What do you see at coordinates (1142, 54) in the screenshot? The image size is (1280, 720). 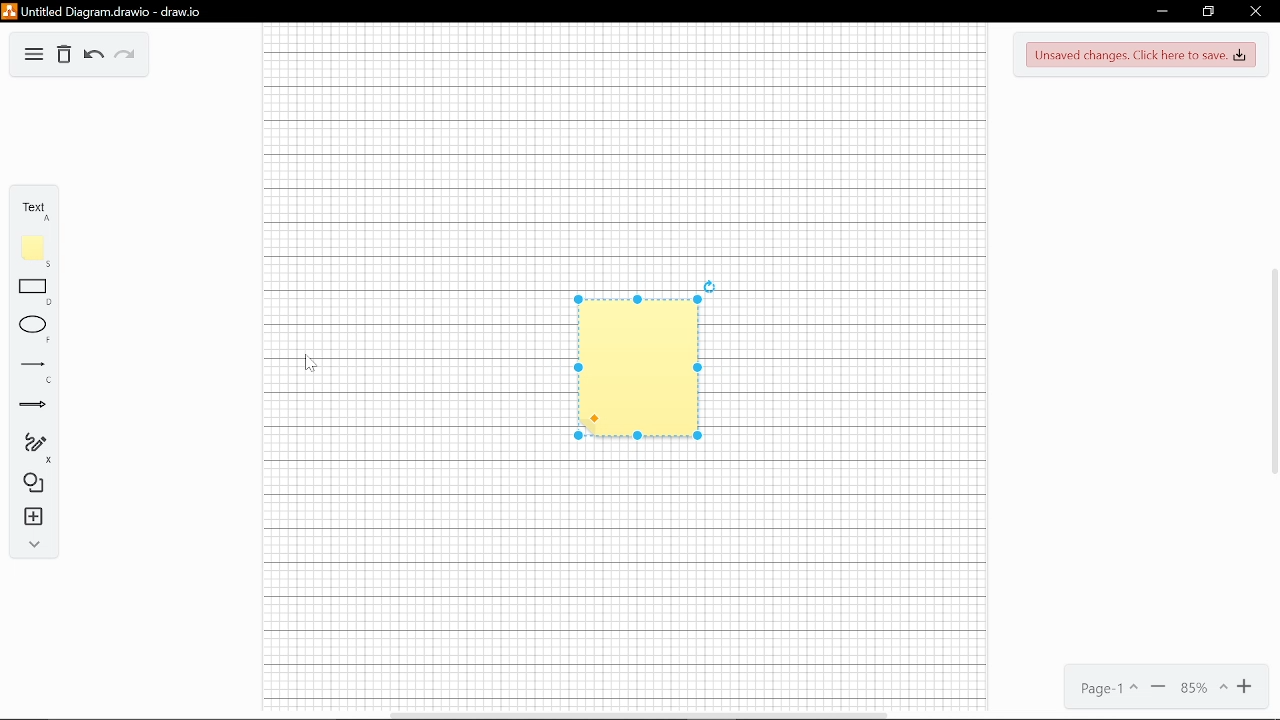 I see `Unsaved changes. Click here to save` at bounding box center [1142, 54].